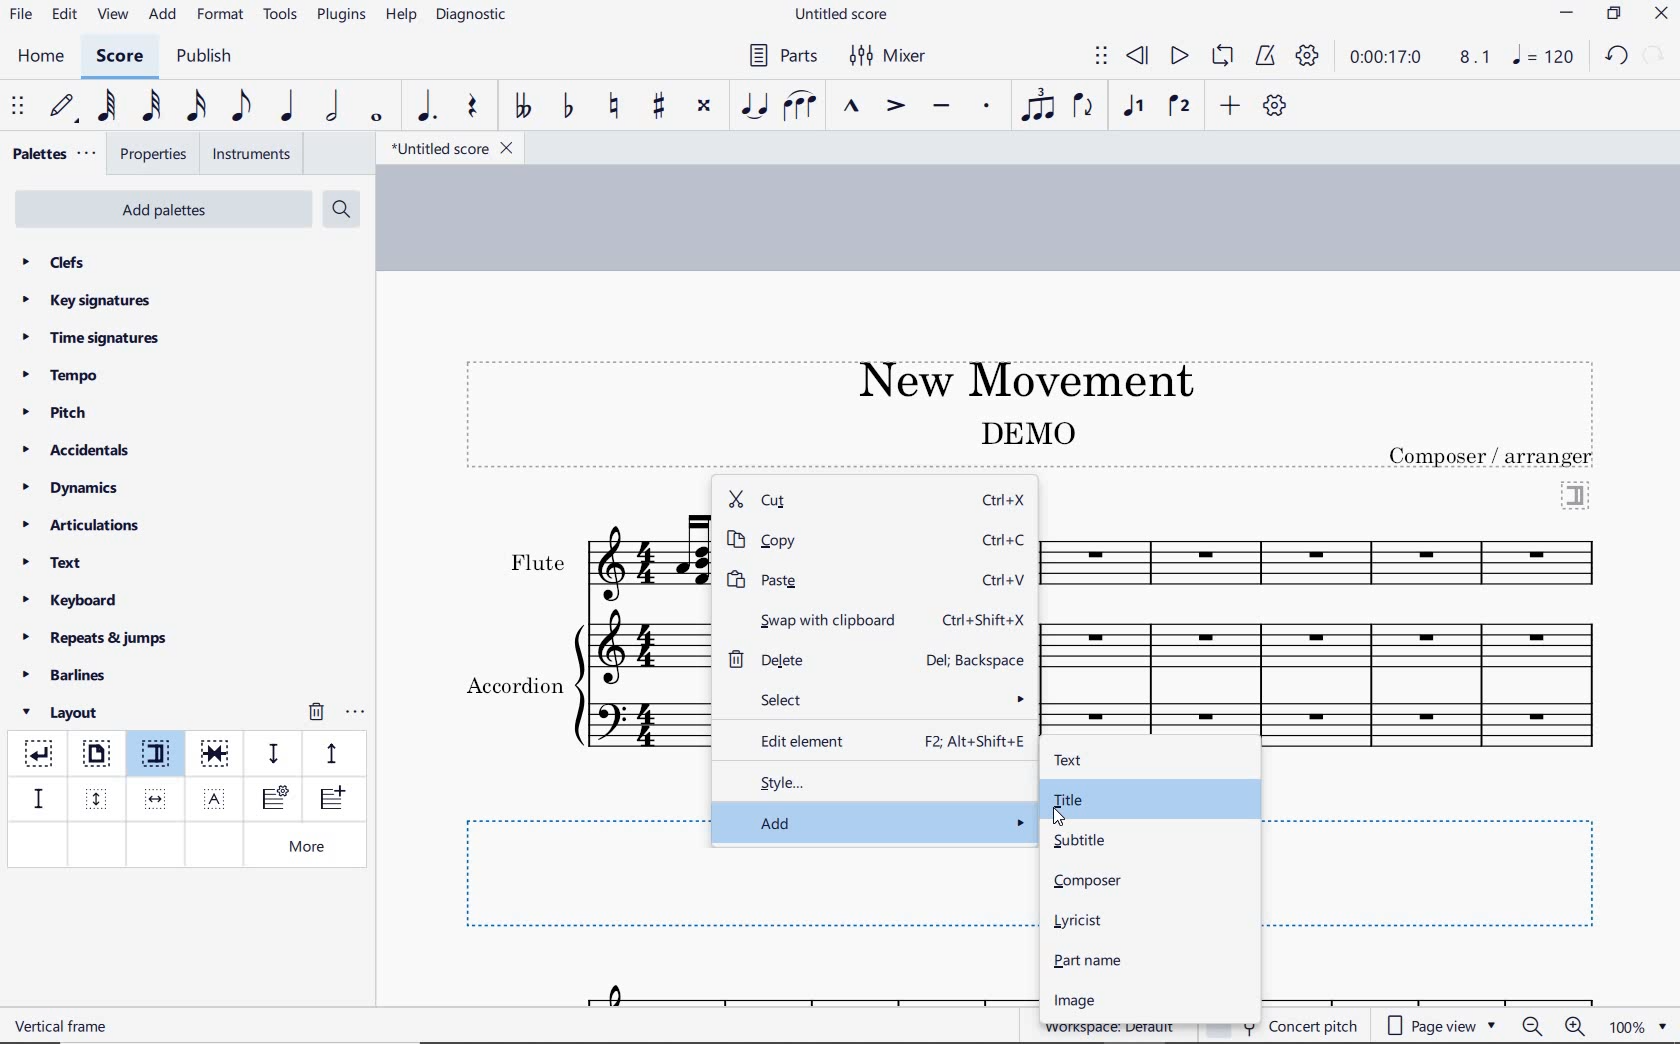 The height and width of the screenshot is (1044, 1680). I want to click on Playback speed, so click(1477, 58).